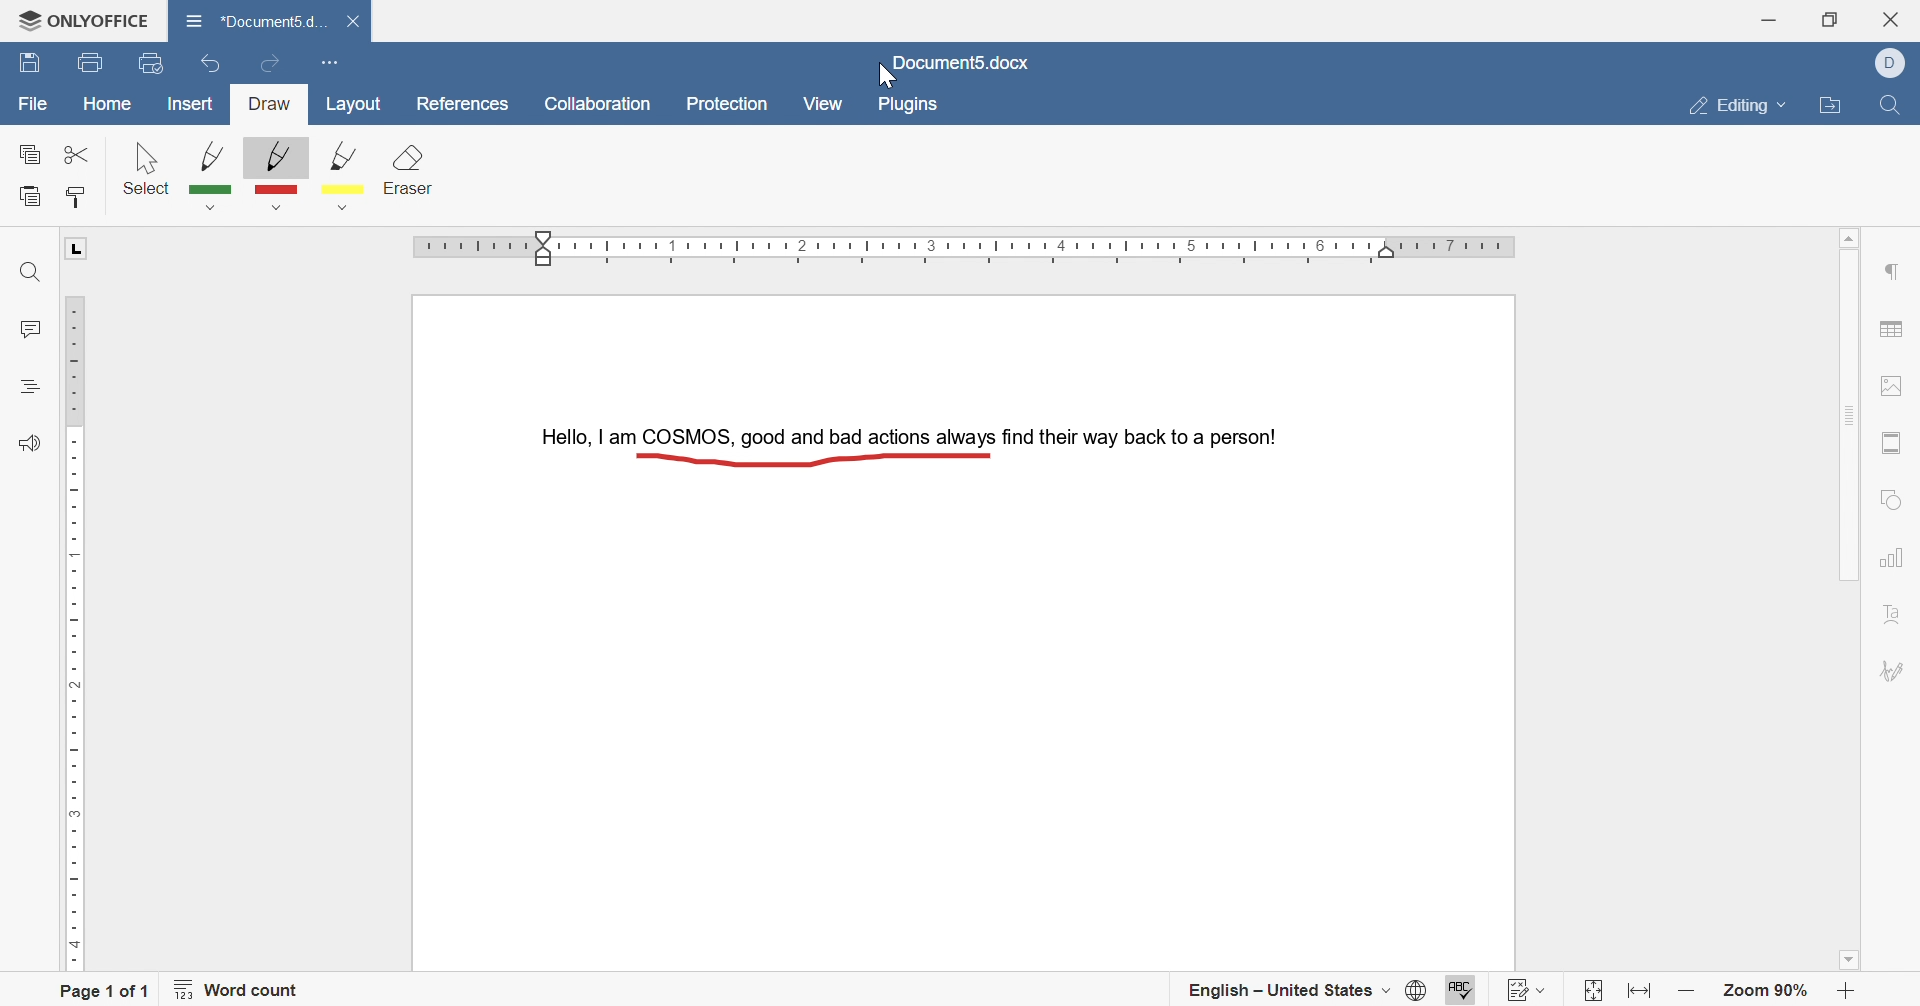 The image size is (1920, 1006). Describe the element at coordinates (273, 175) in the screenshot. I see `red pen` at that location.